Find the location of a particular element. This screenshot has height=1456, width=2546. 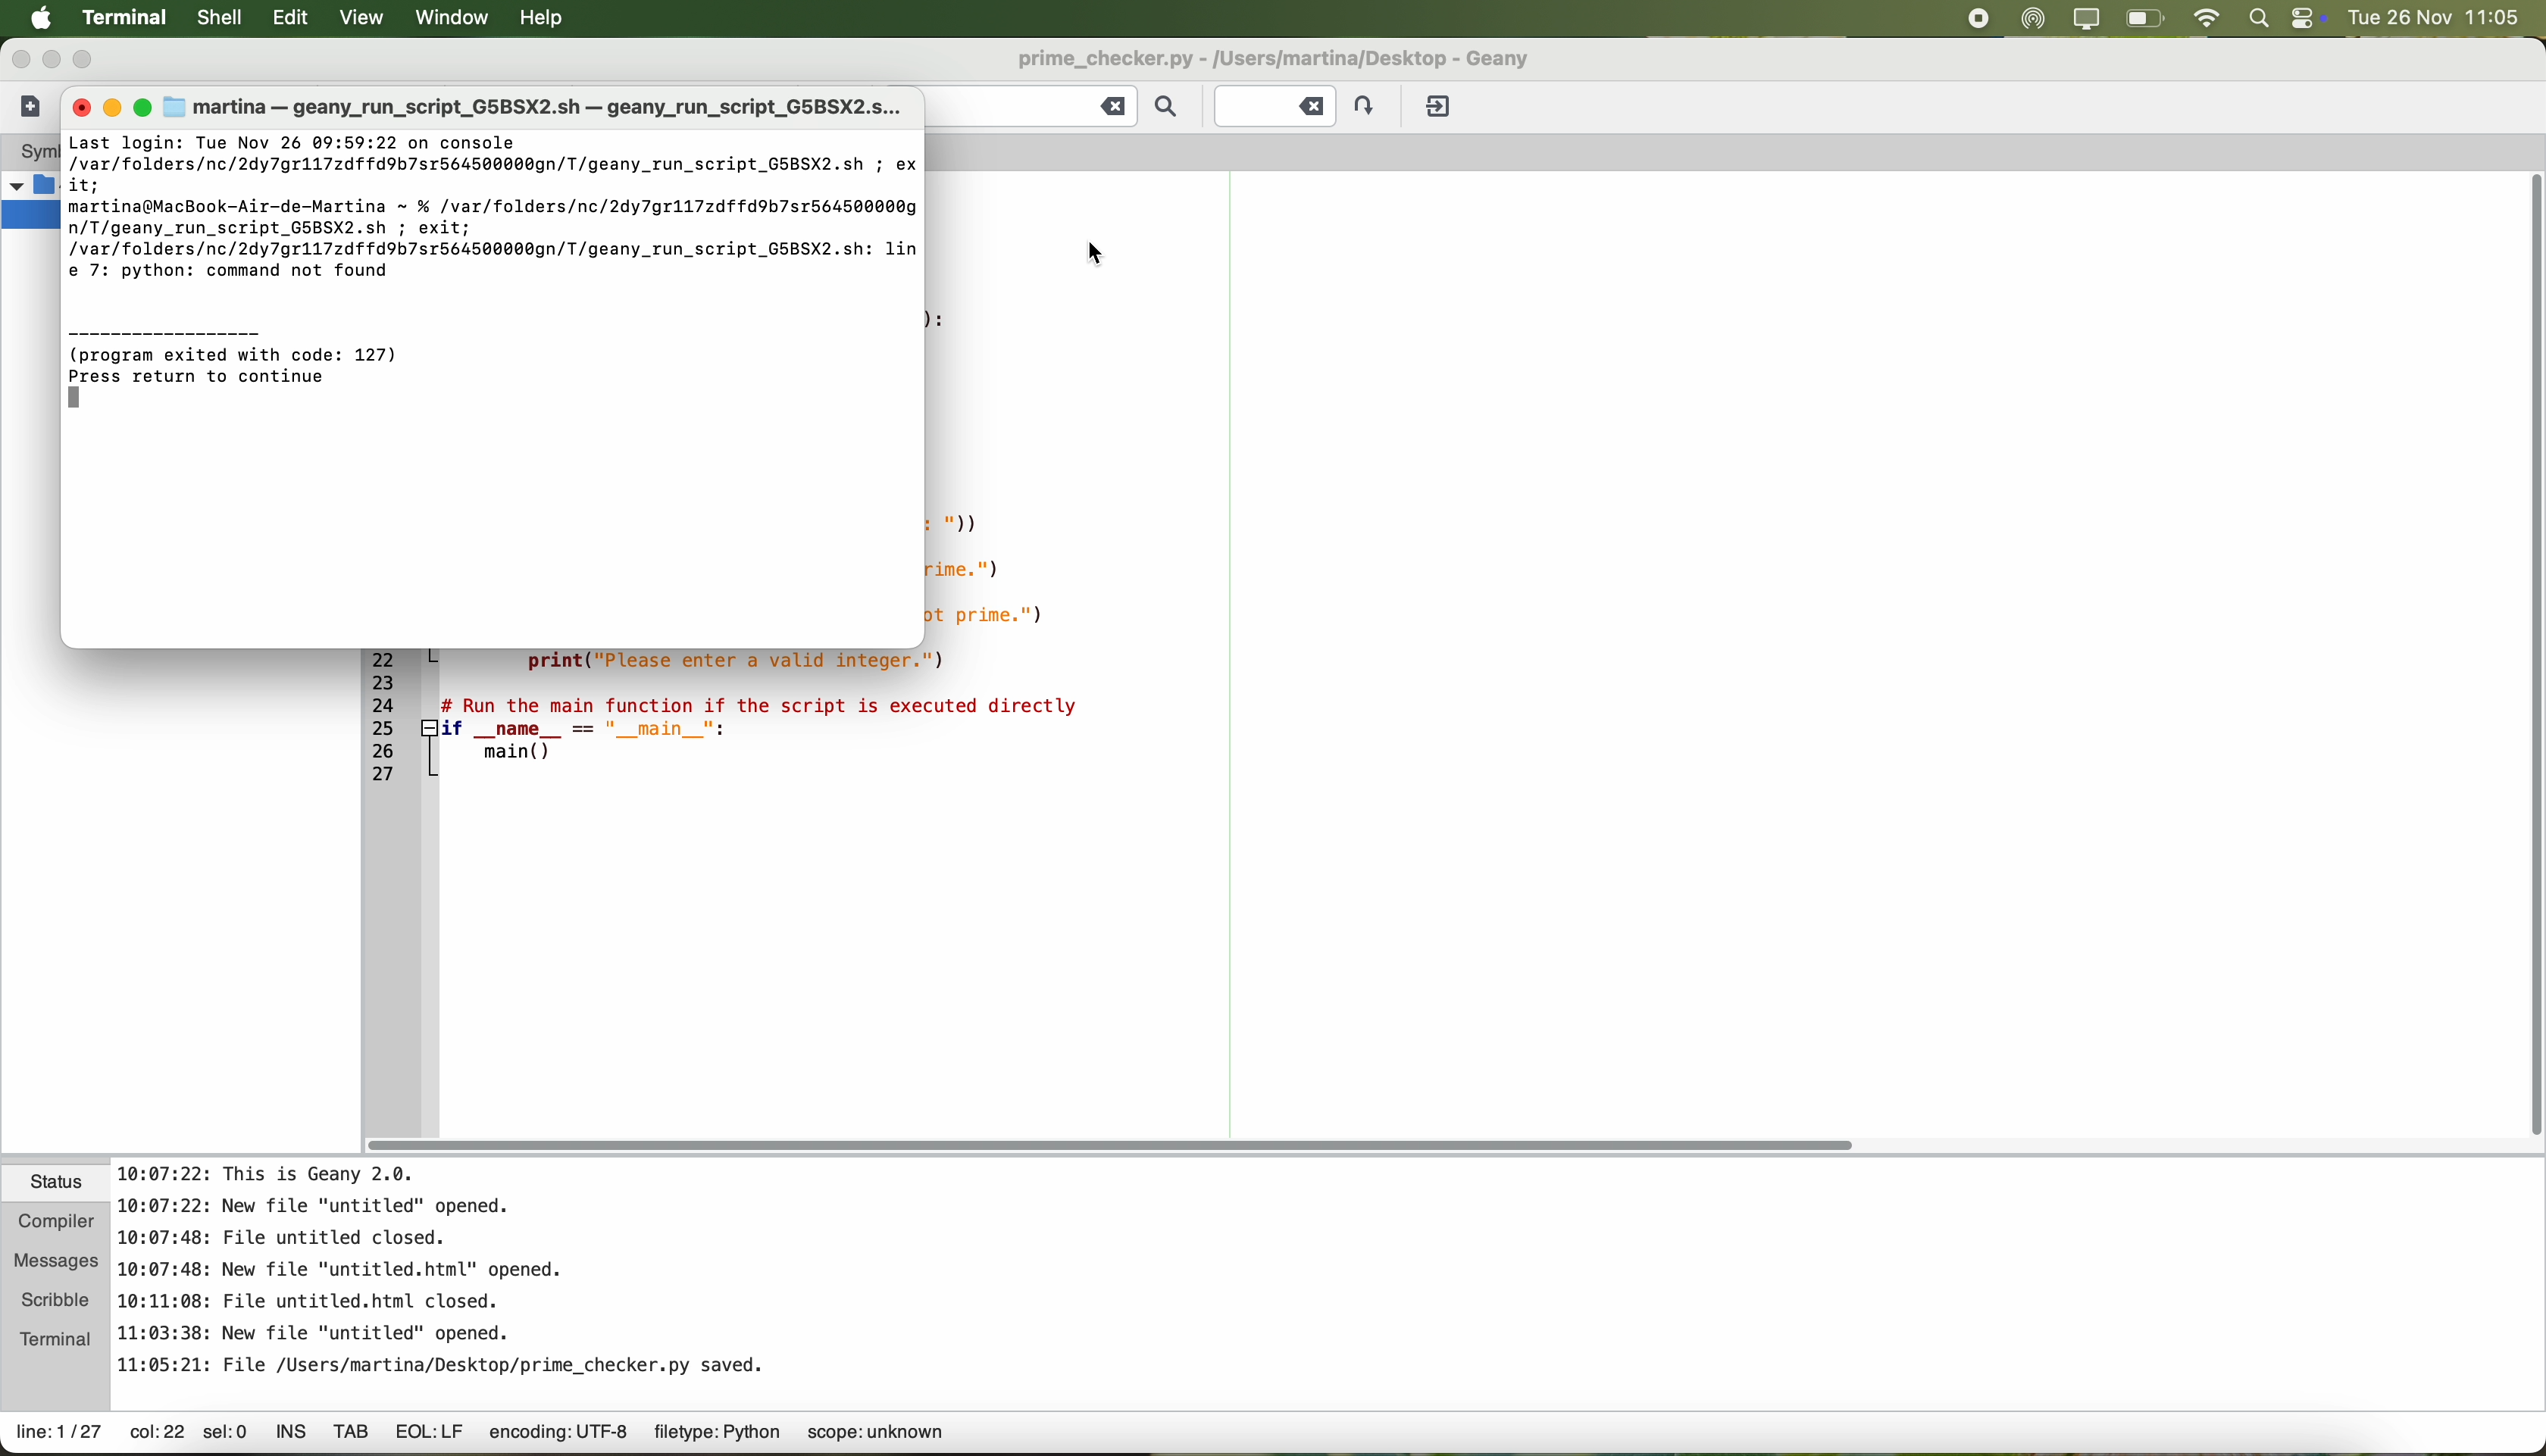

close Geany is located at coordinates (18, 55).